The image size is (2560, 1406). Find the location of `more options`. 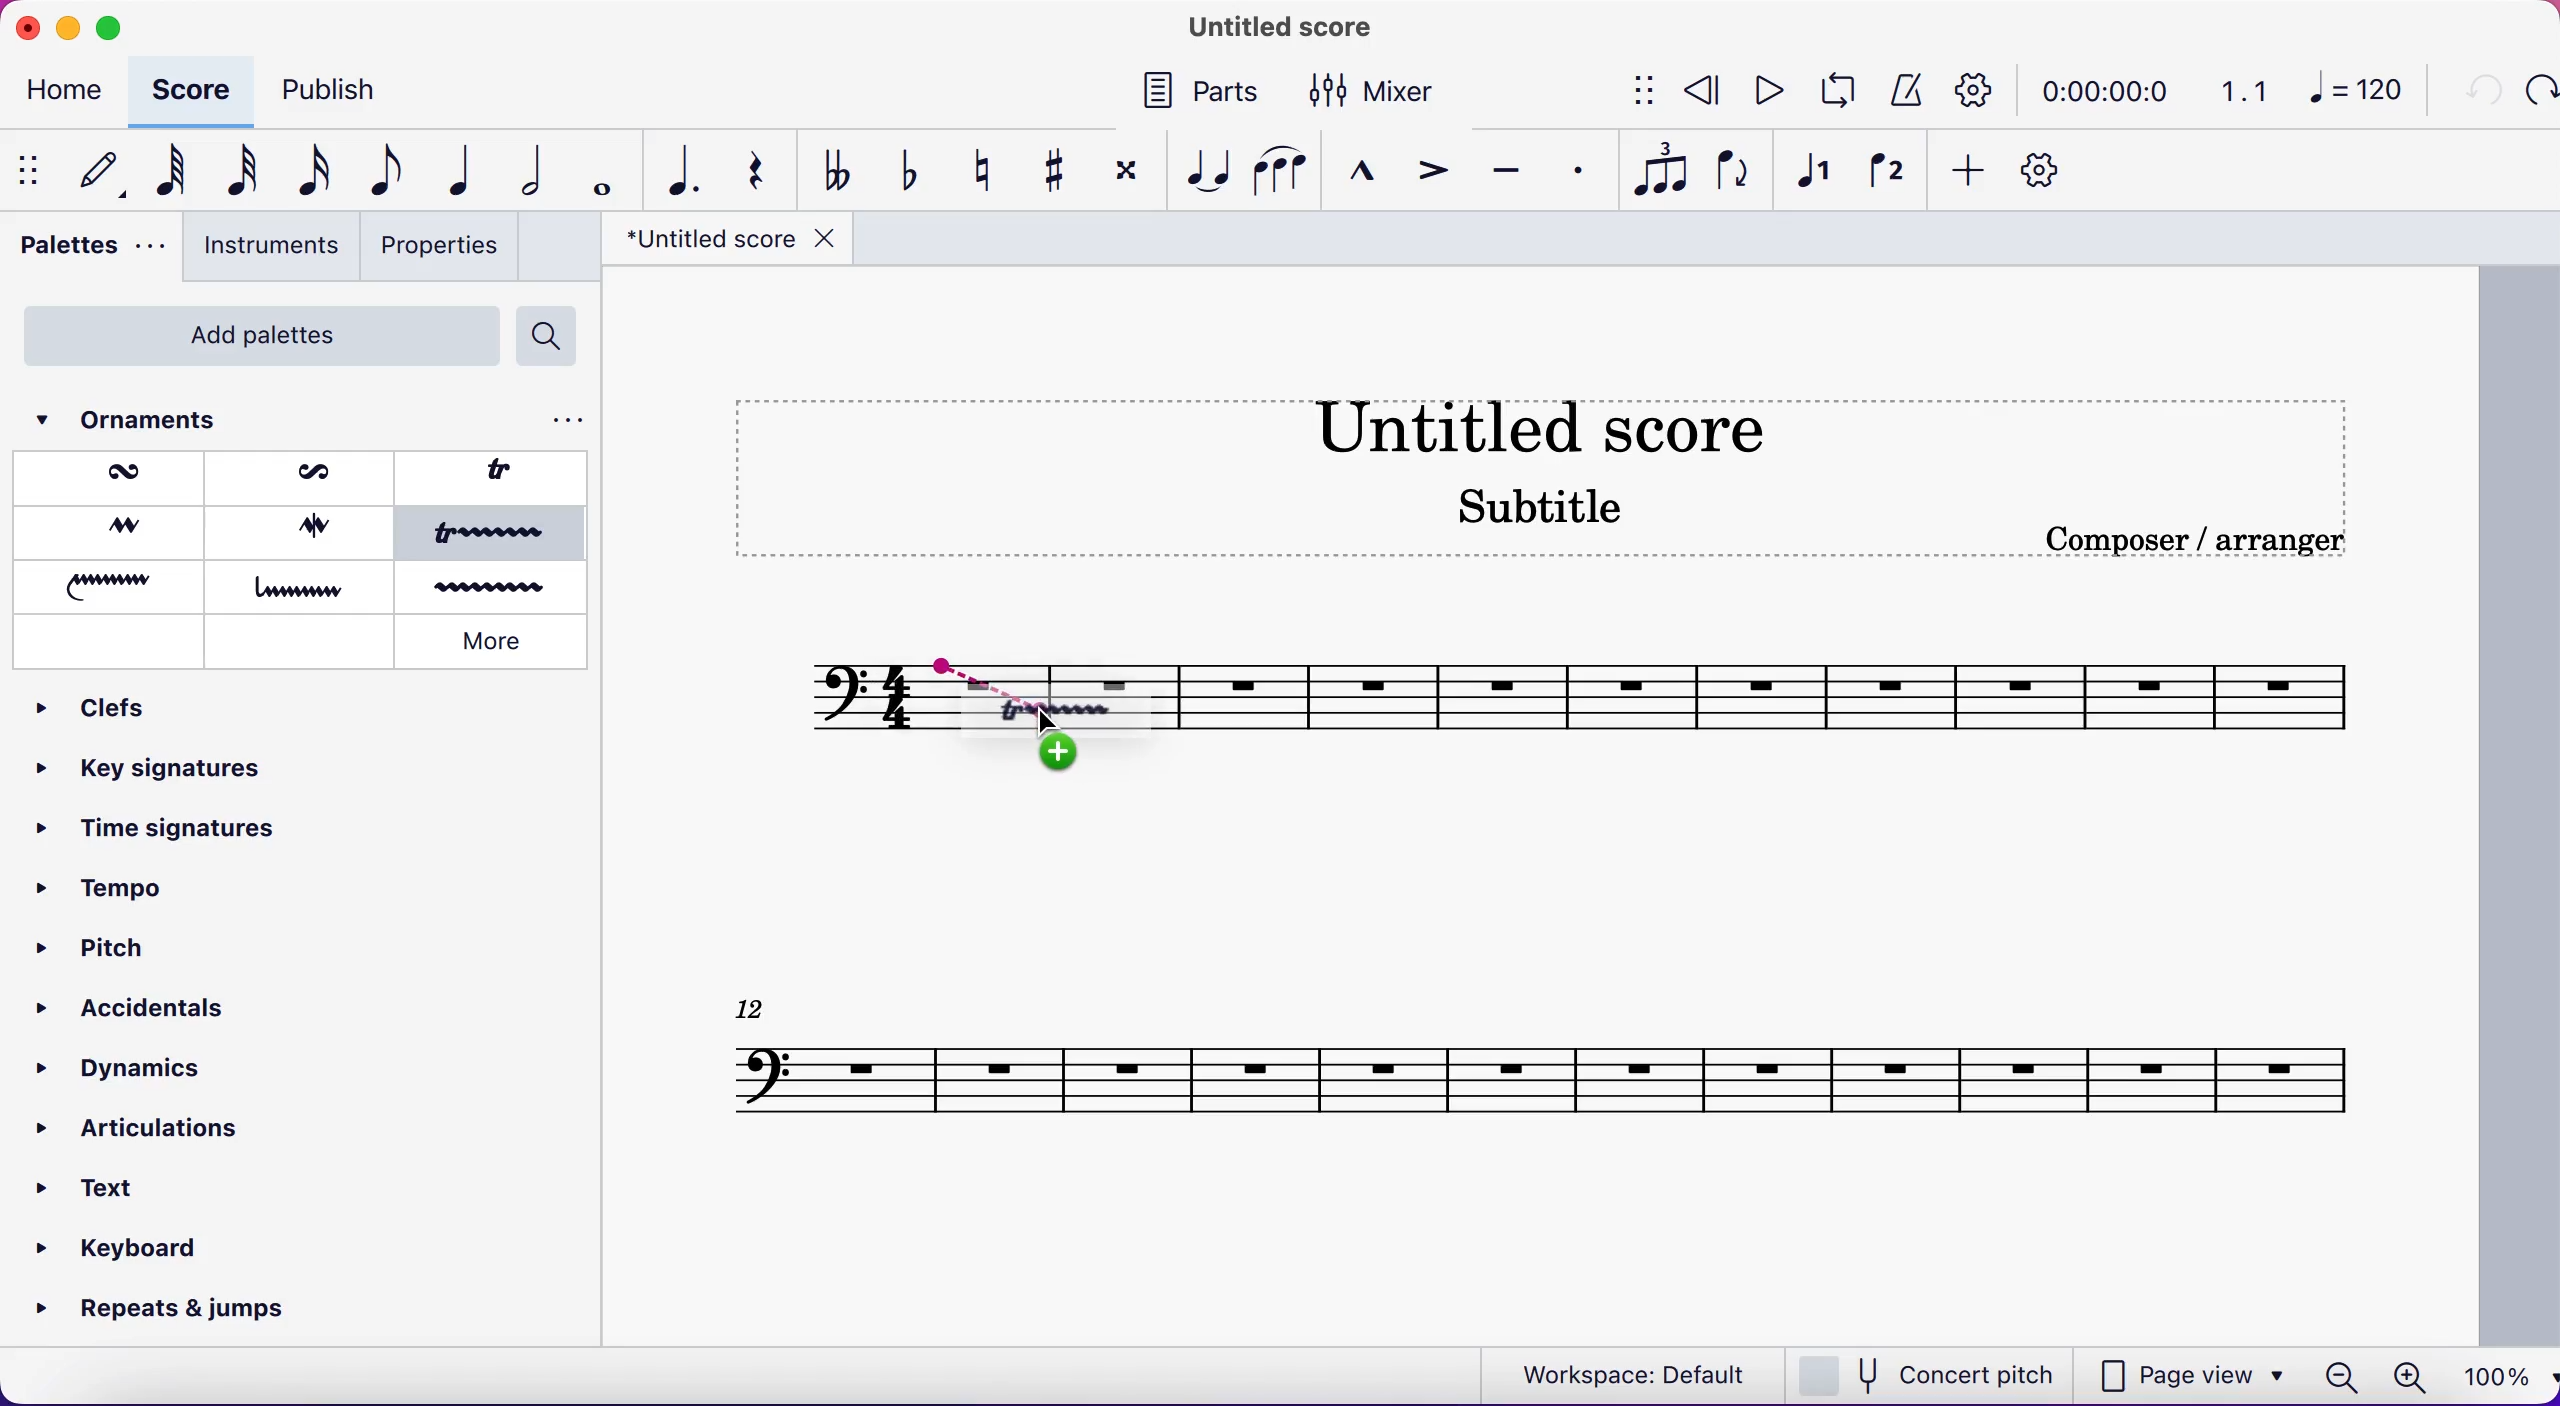

more options is located at coordinates (559, 420).